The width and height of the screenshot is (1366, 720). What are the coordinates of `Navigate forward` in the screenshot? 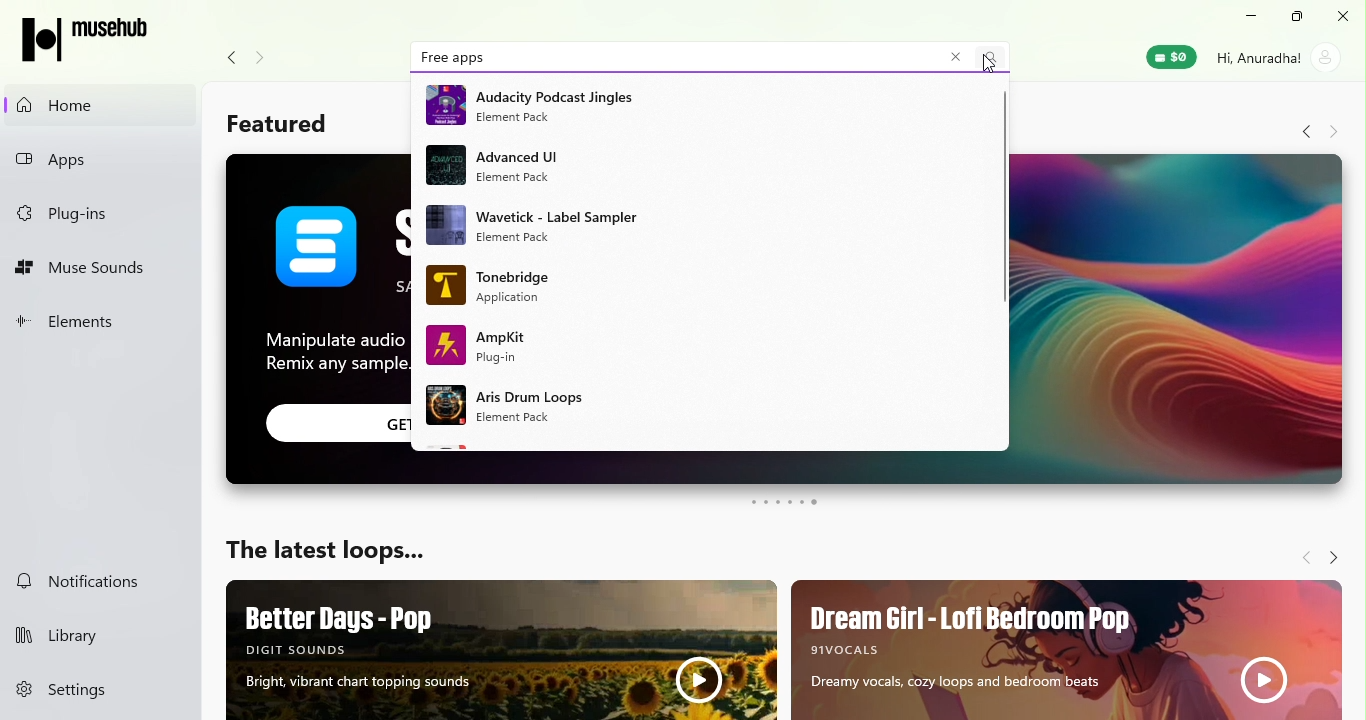 It's located at (1301, 556).